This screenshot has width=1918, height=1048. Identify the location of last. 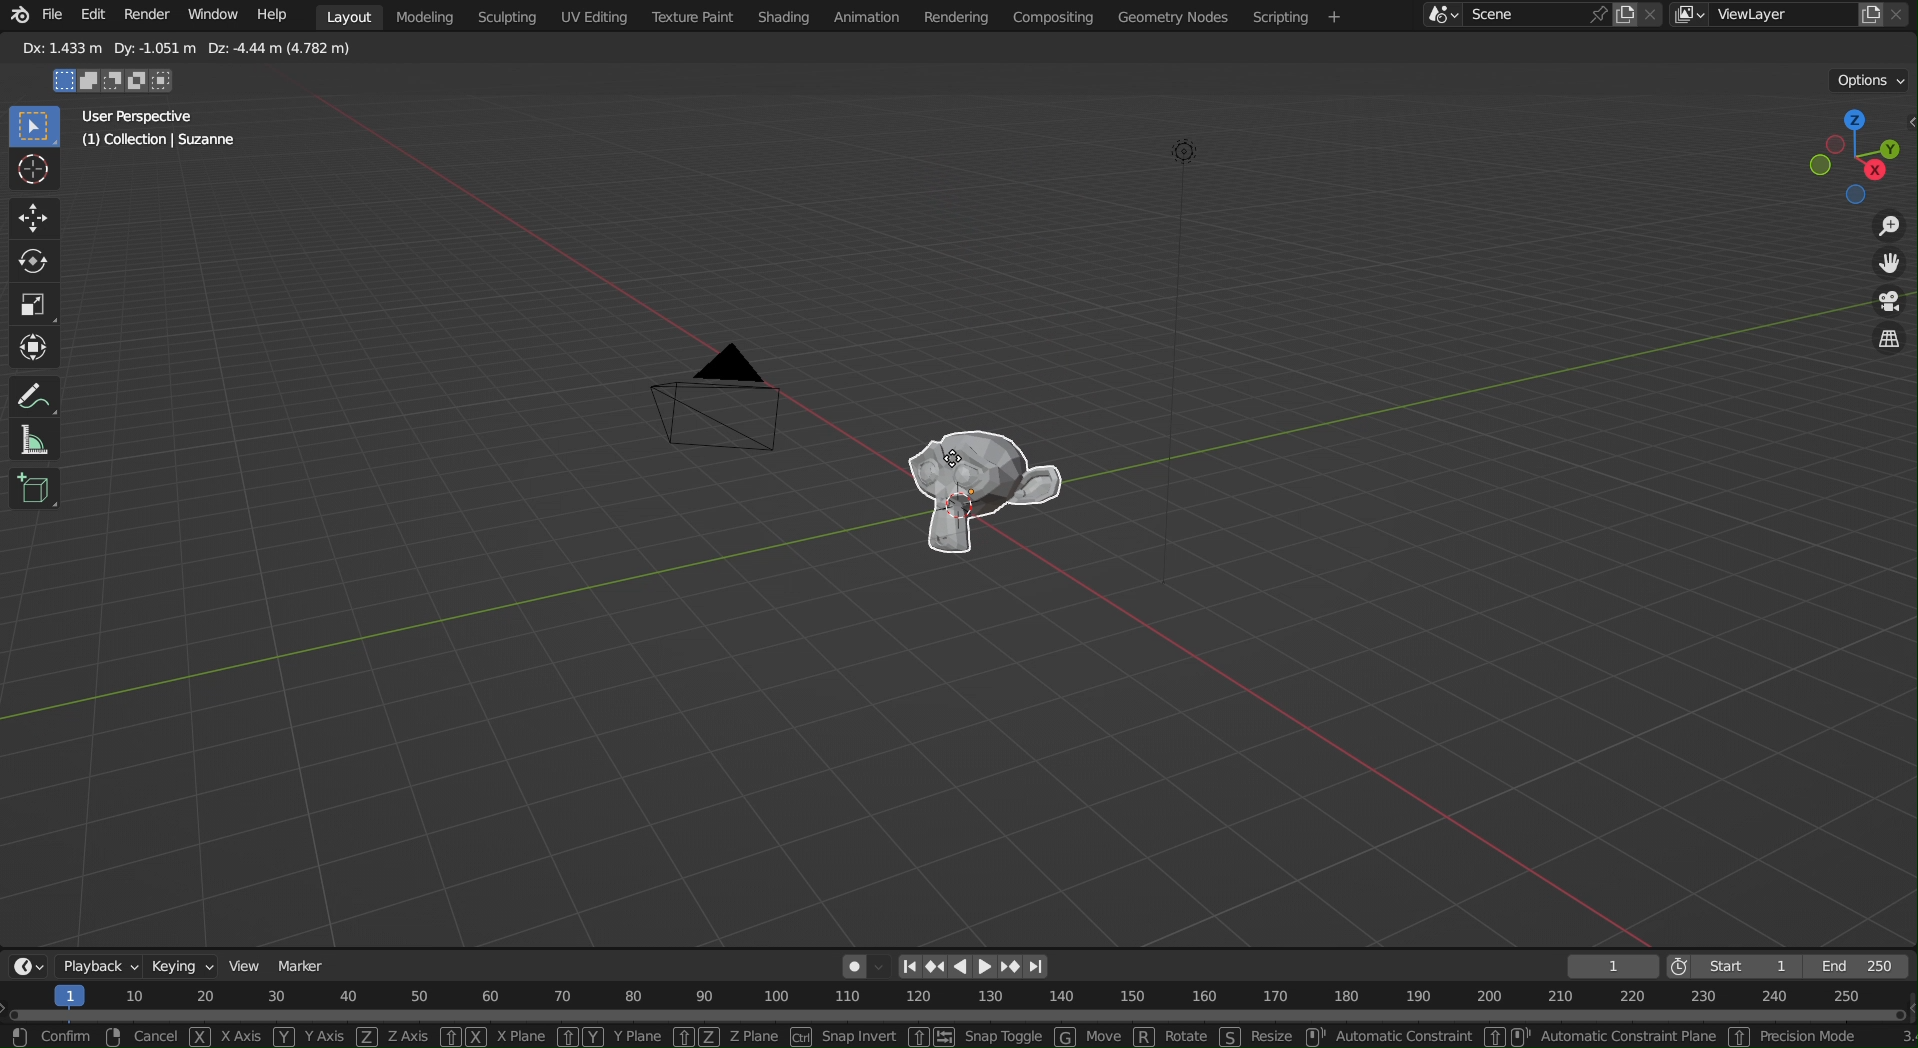
(1044, 965).